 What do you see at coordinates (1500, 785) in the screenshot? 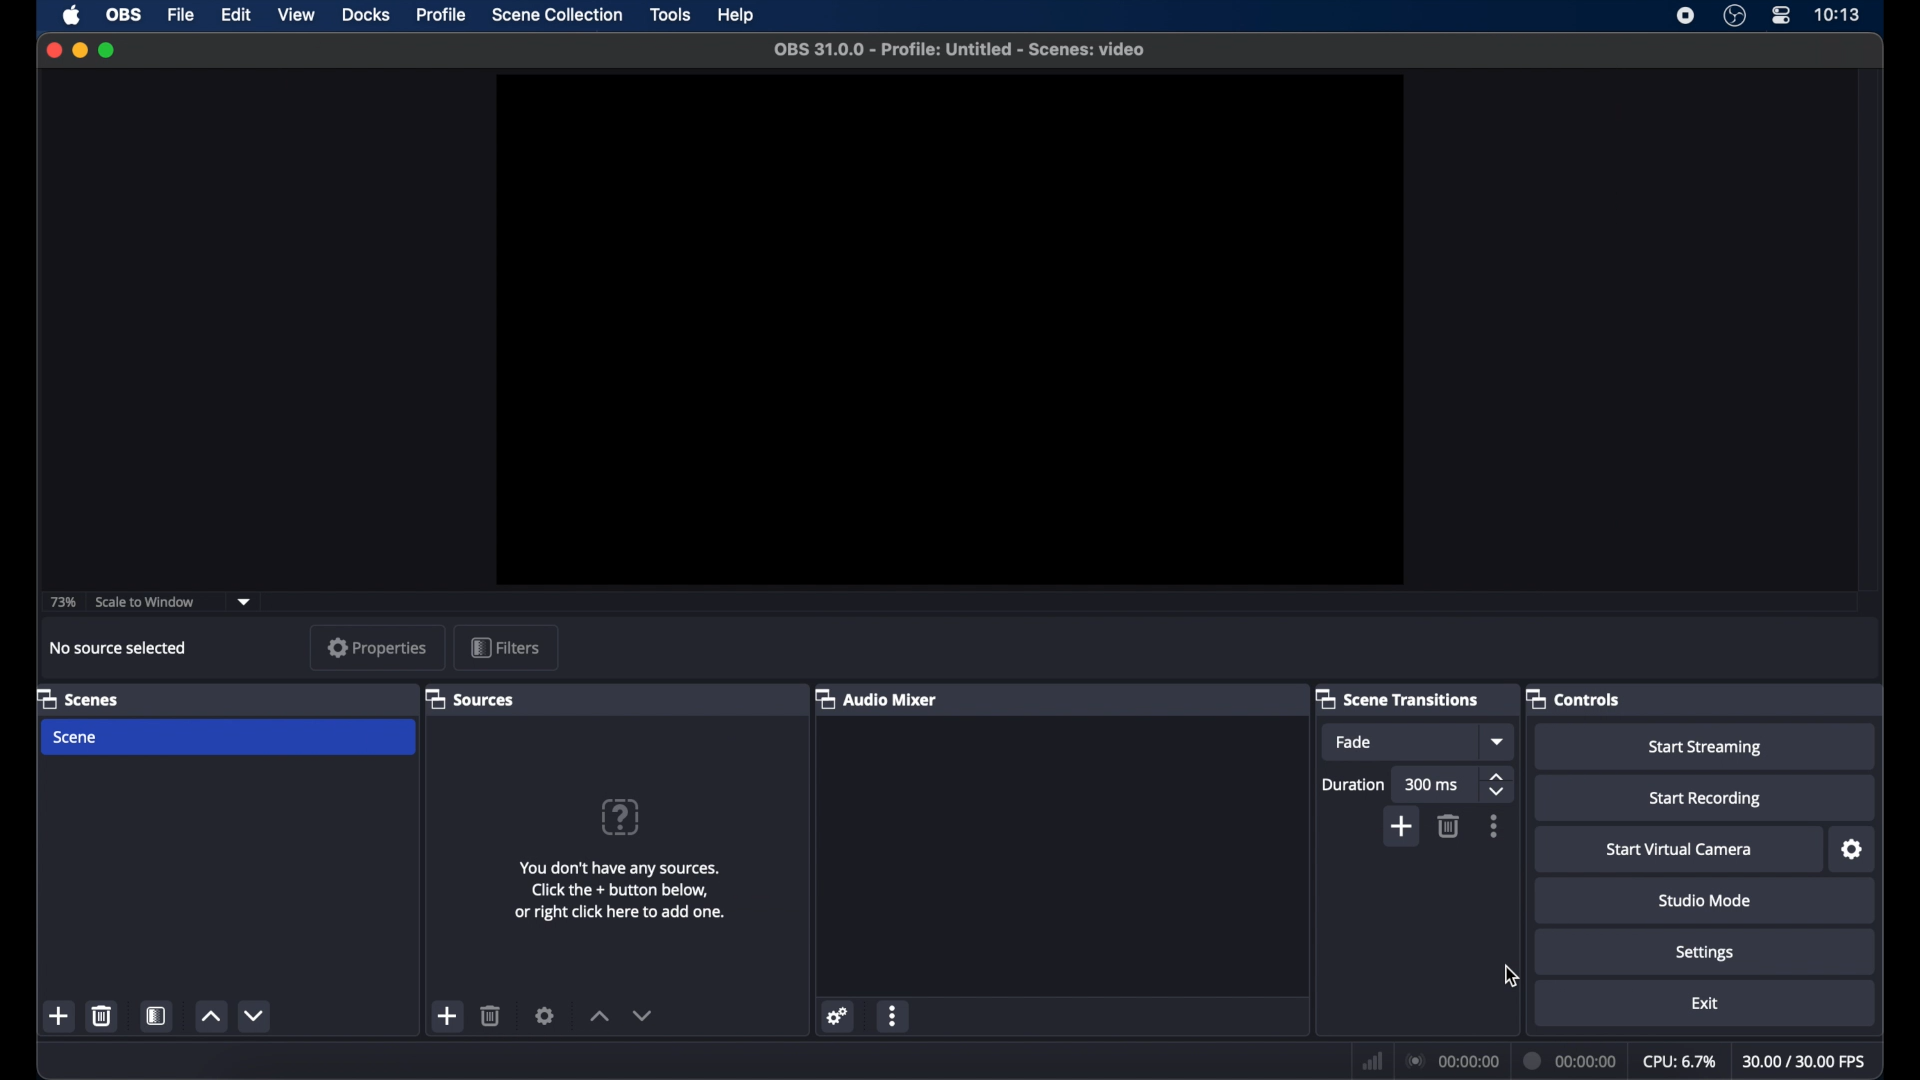
I see `stepper buttons` at bounding box center [1500, 785].